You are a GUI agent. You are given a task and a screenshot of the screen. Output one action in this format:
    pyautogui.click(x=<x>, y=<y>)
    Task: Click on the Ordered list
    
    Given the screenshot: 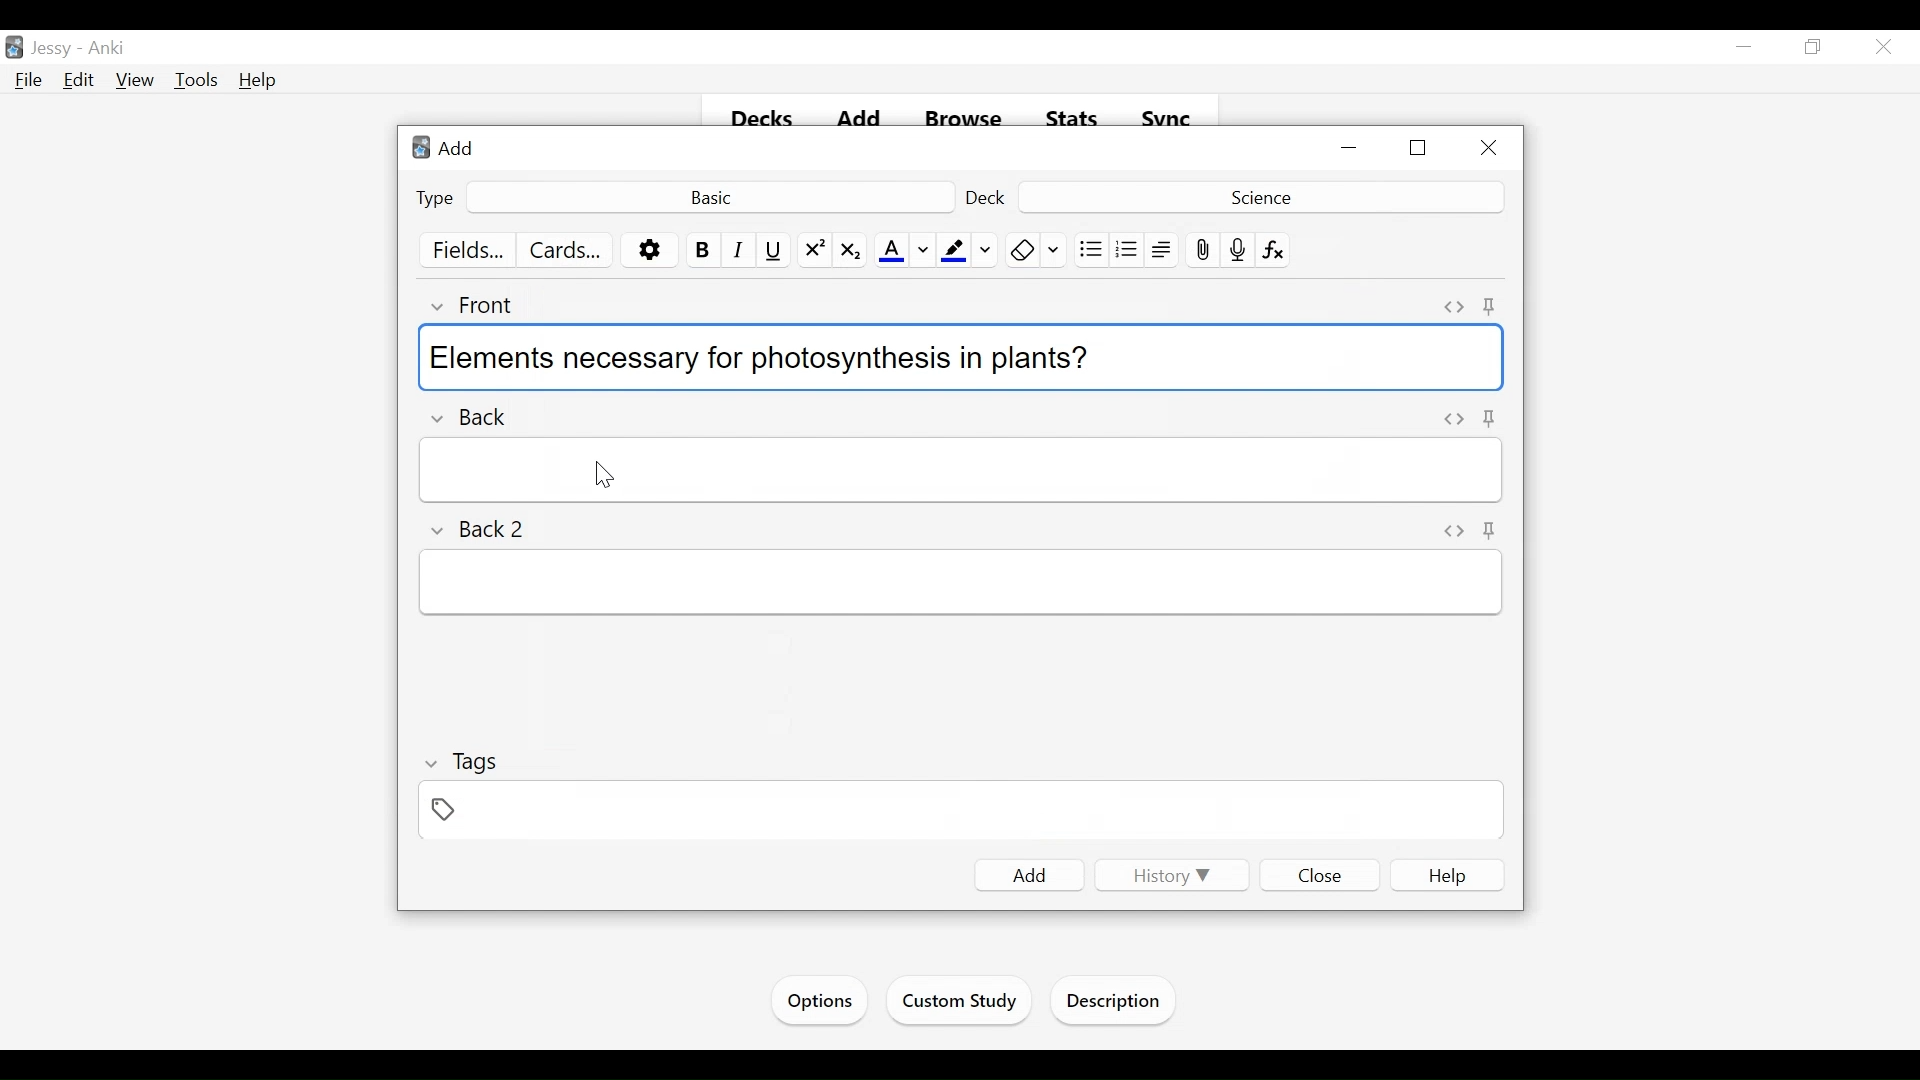 What is the action you would take?
    pyautogui.click(x=1127, y=250)
    